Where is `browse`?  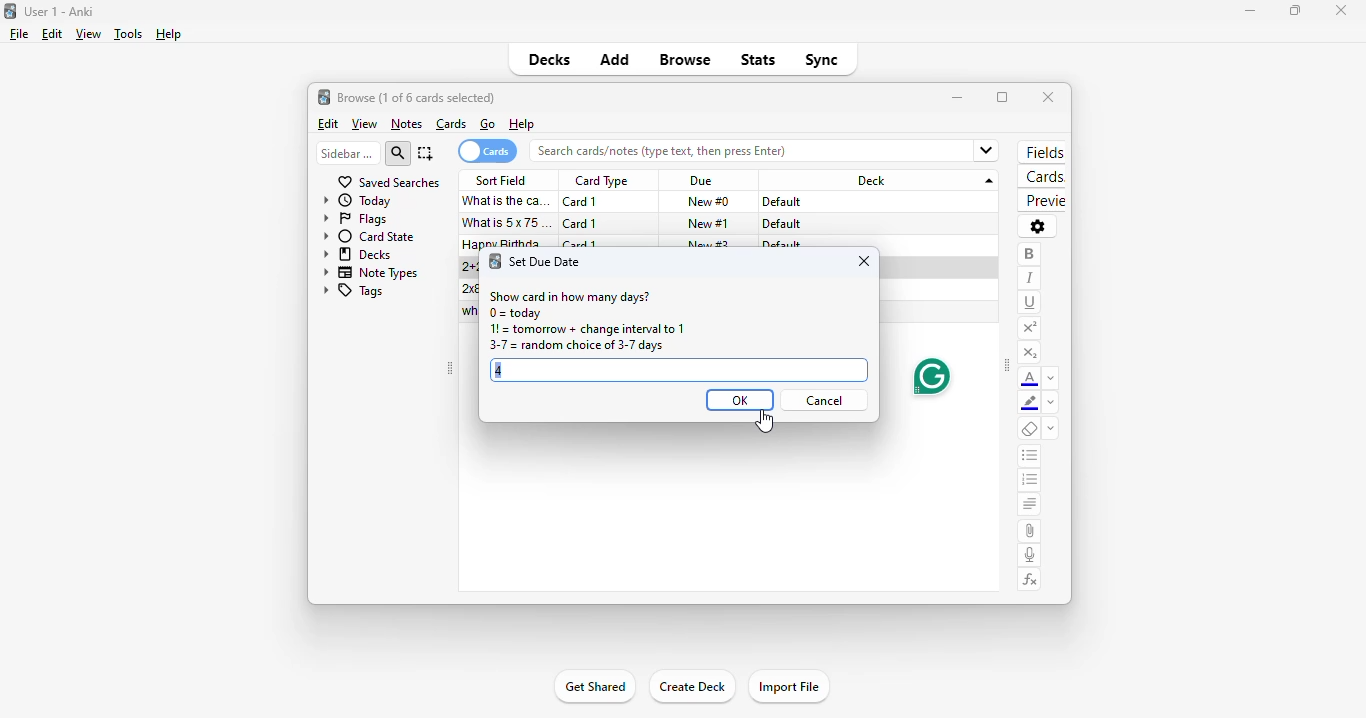 browse is located at coordinates (686, 61).